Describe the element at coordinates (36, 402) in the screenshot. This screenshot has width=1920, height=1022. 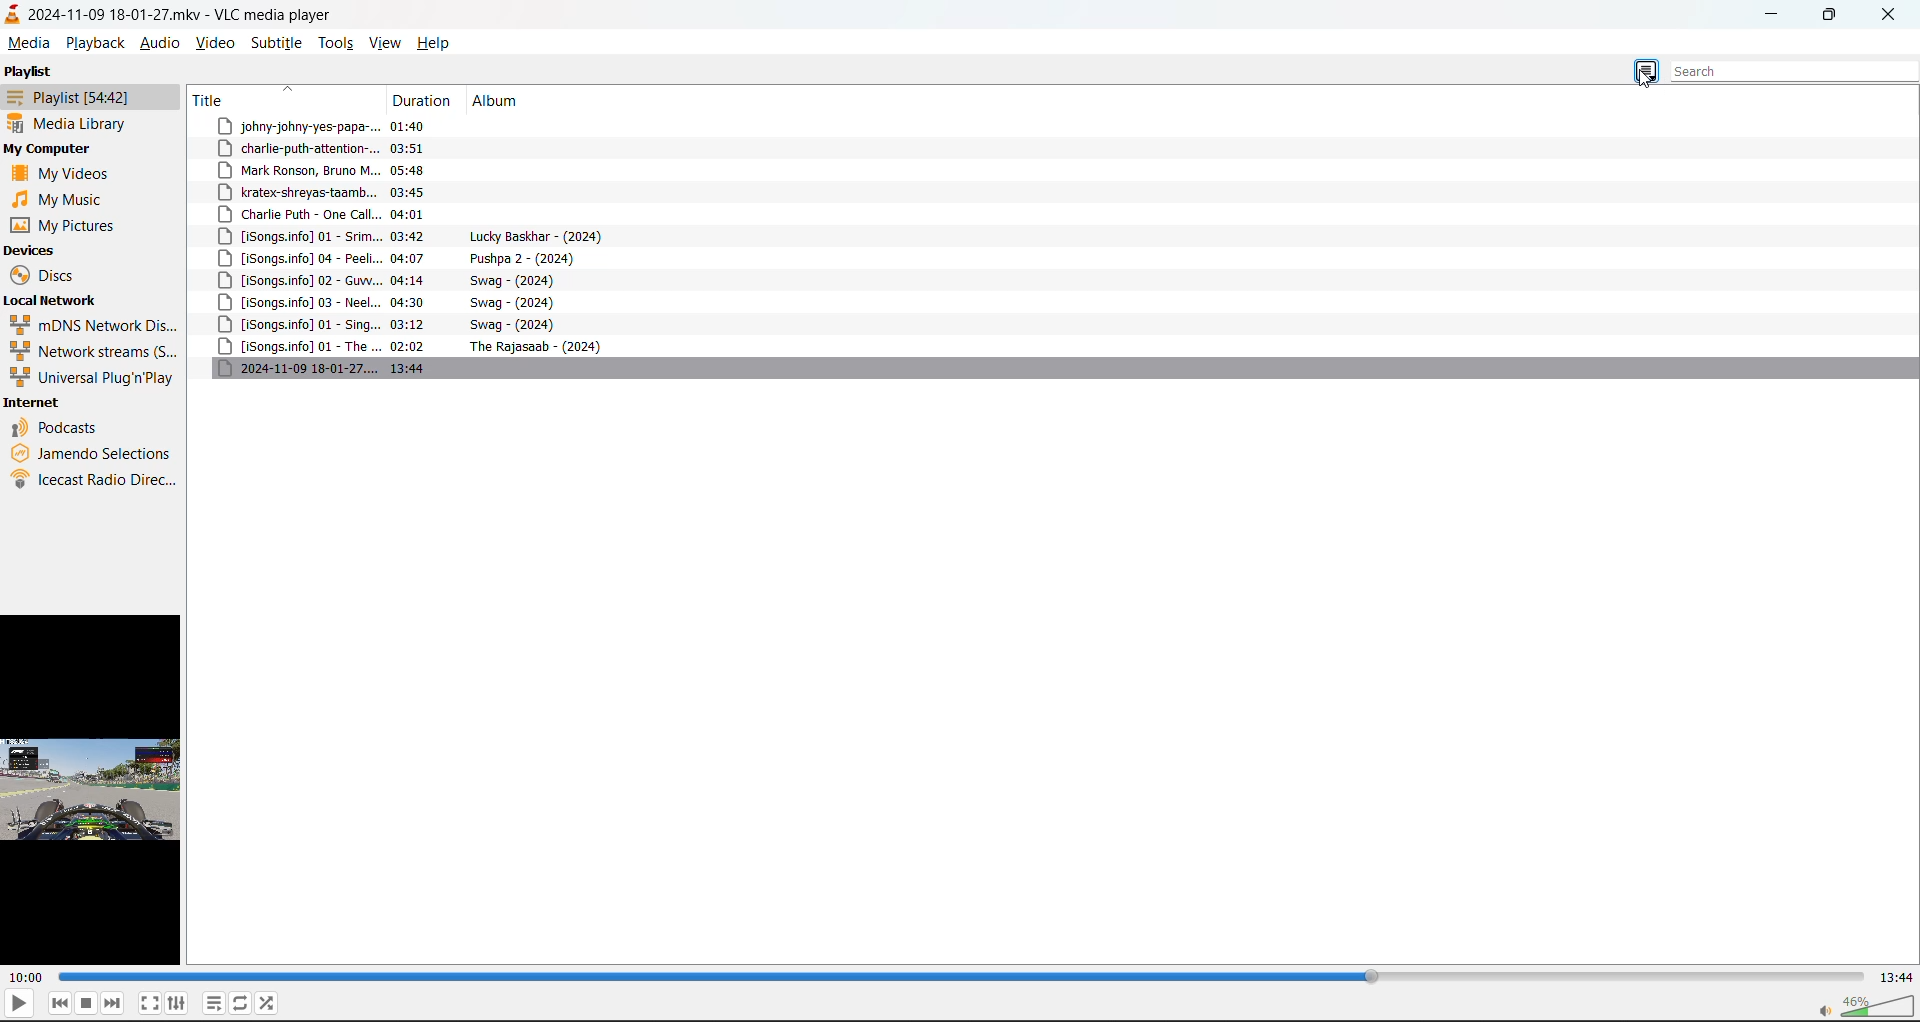
I see `internet` at that location.